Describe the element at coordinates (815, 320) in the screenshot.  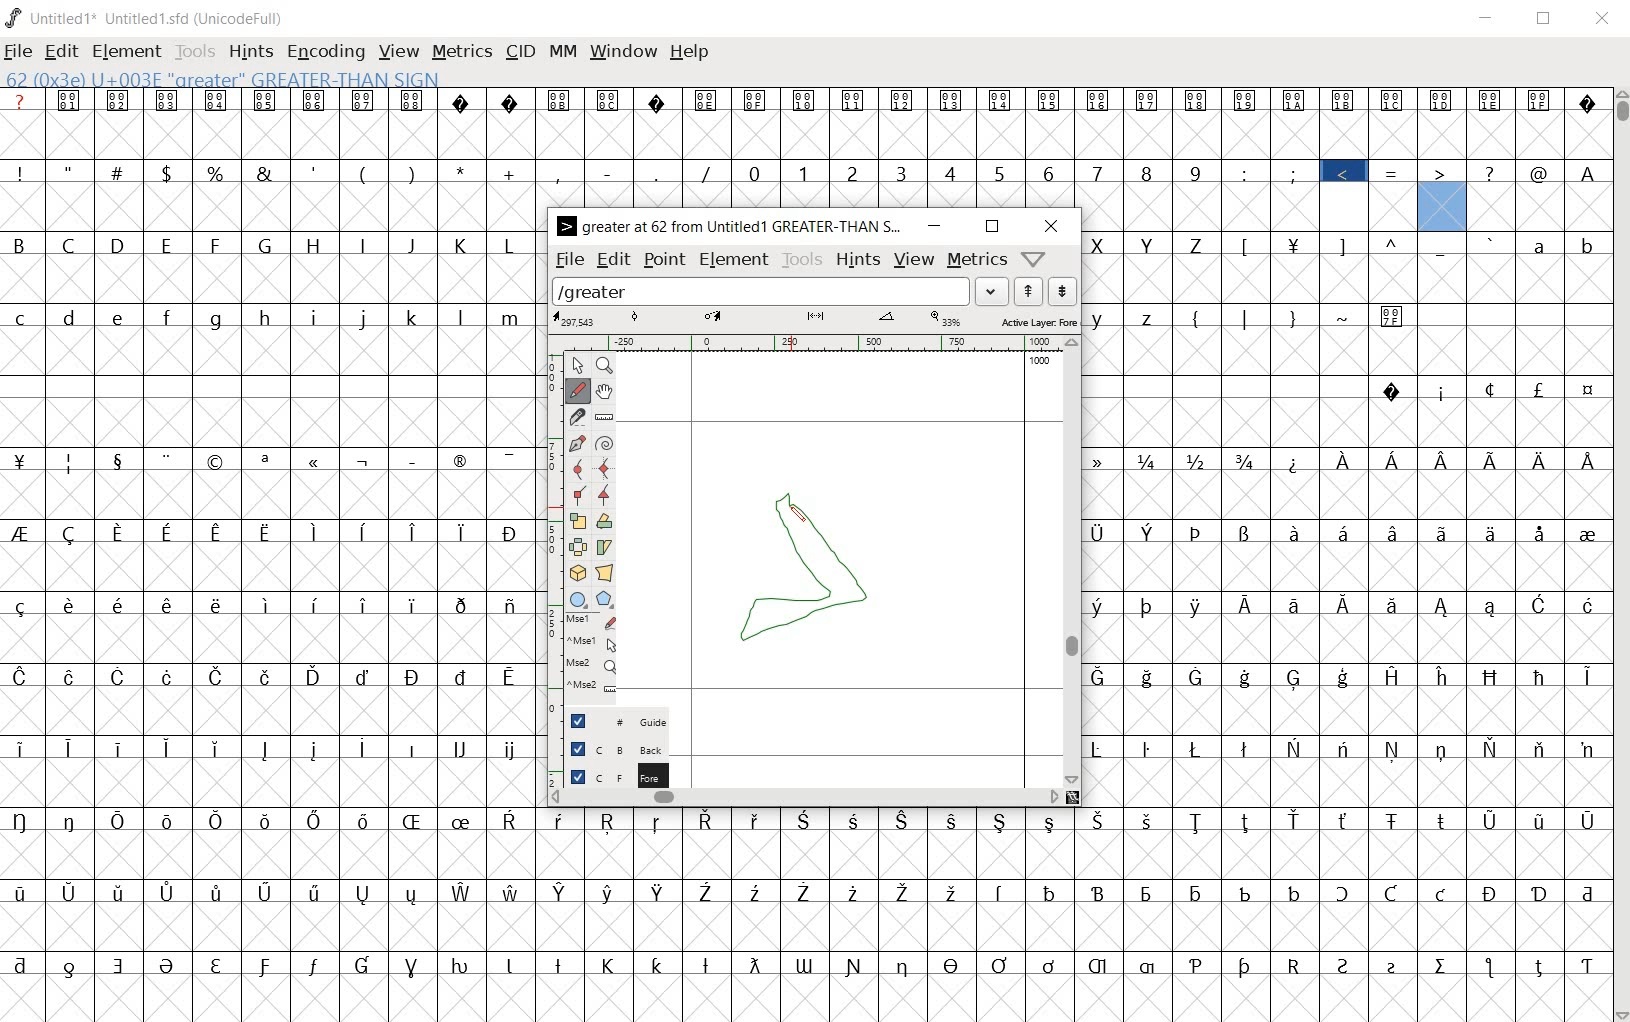
I see `active layer: foreground` at that location.